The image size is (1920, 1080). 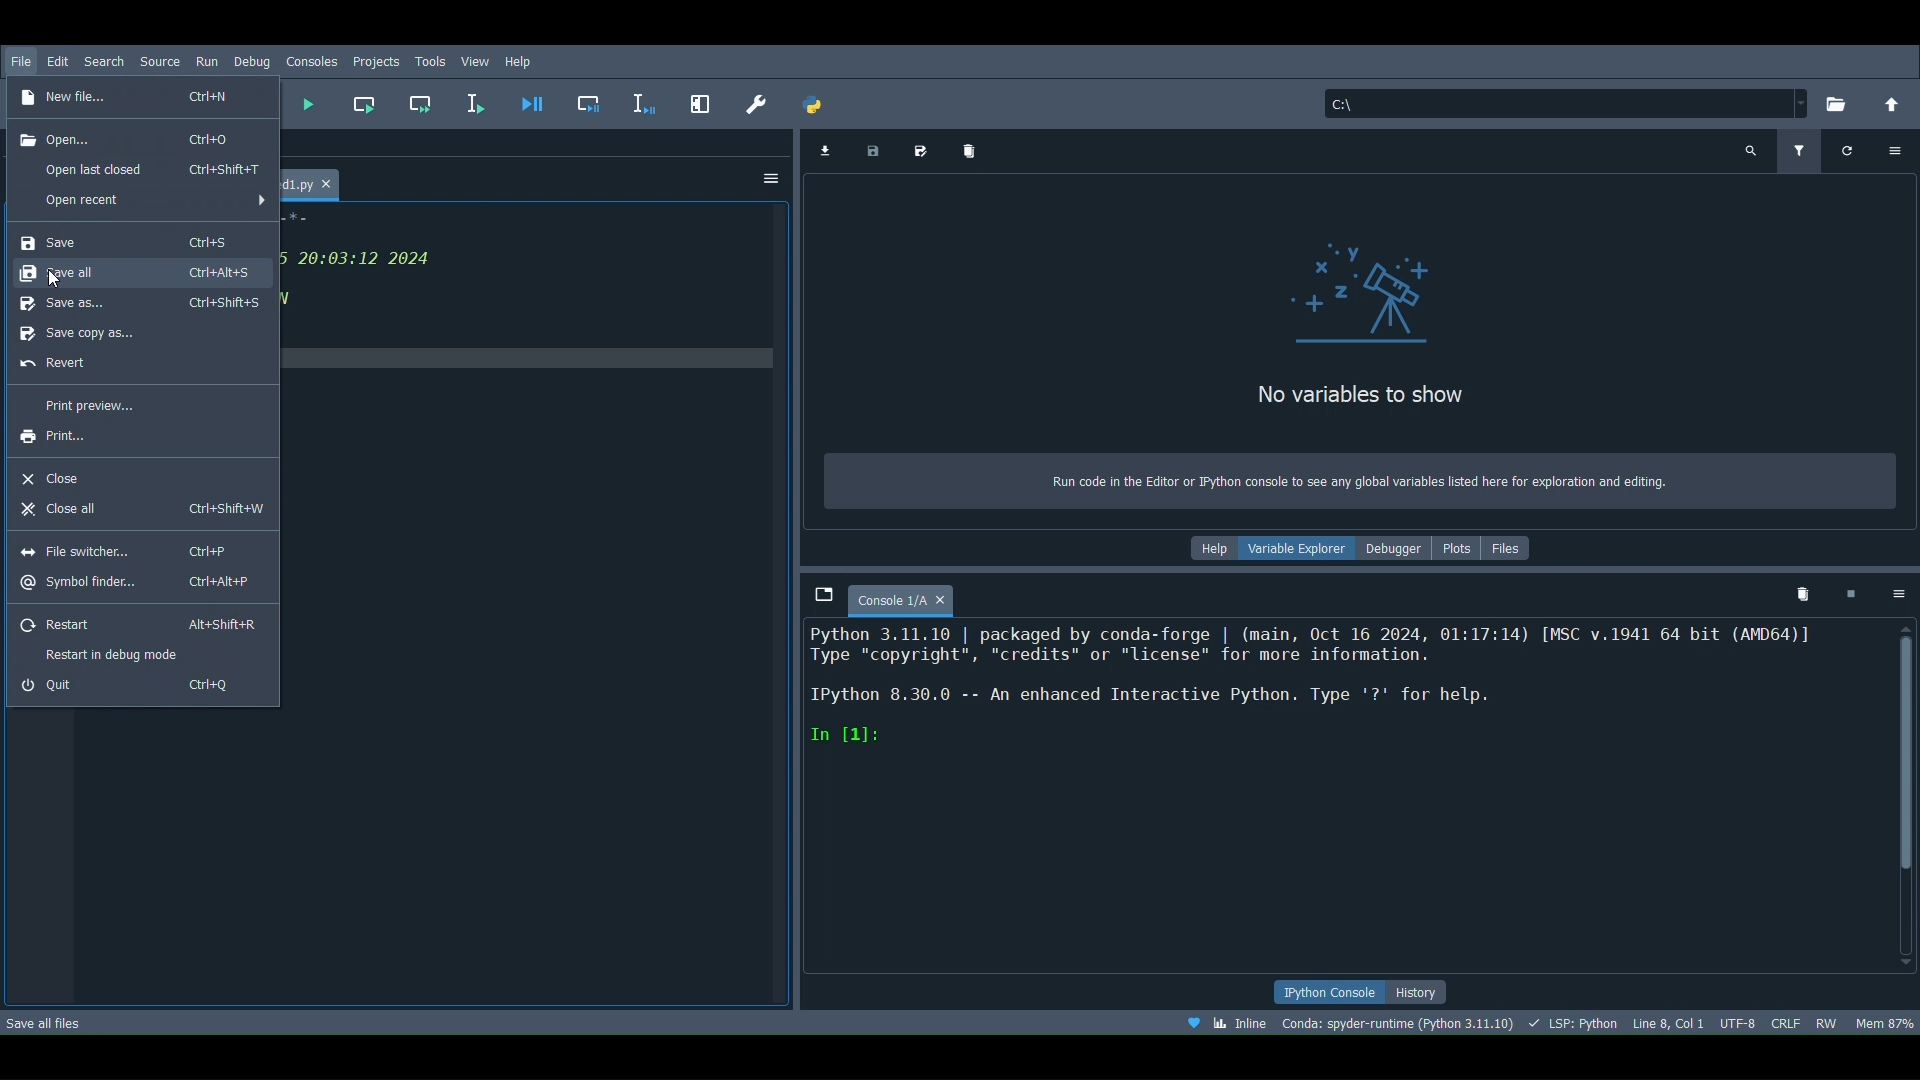 I want to click on Debug selection or current line, so click(x=644, y=100).